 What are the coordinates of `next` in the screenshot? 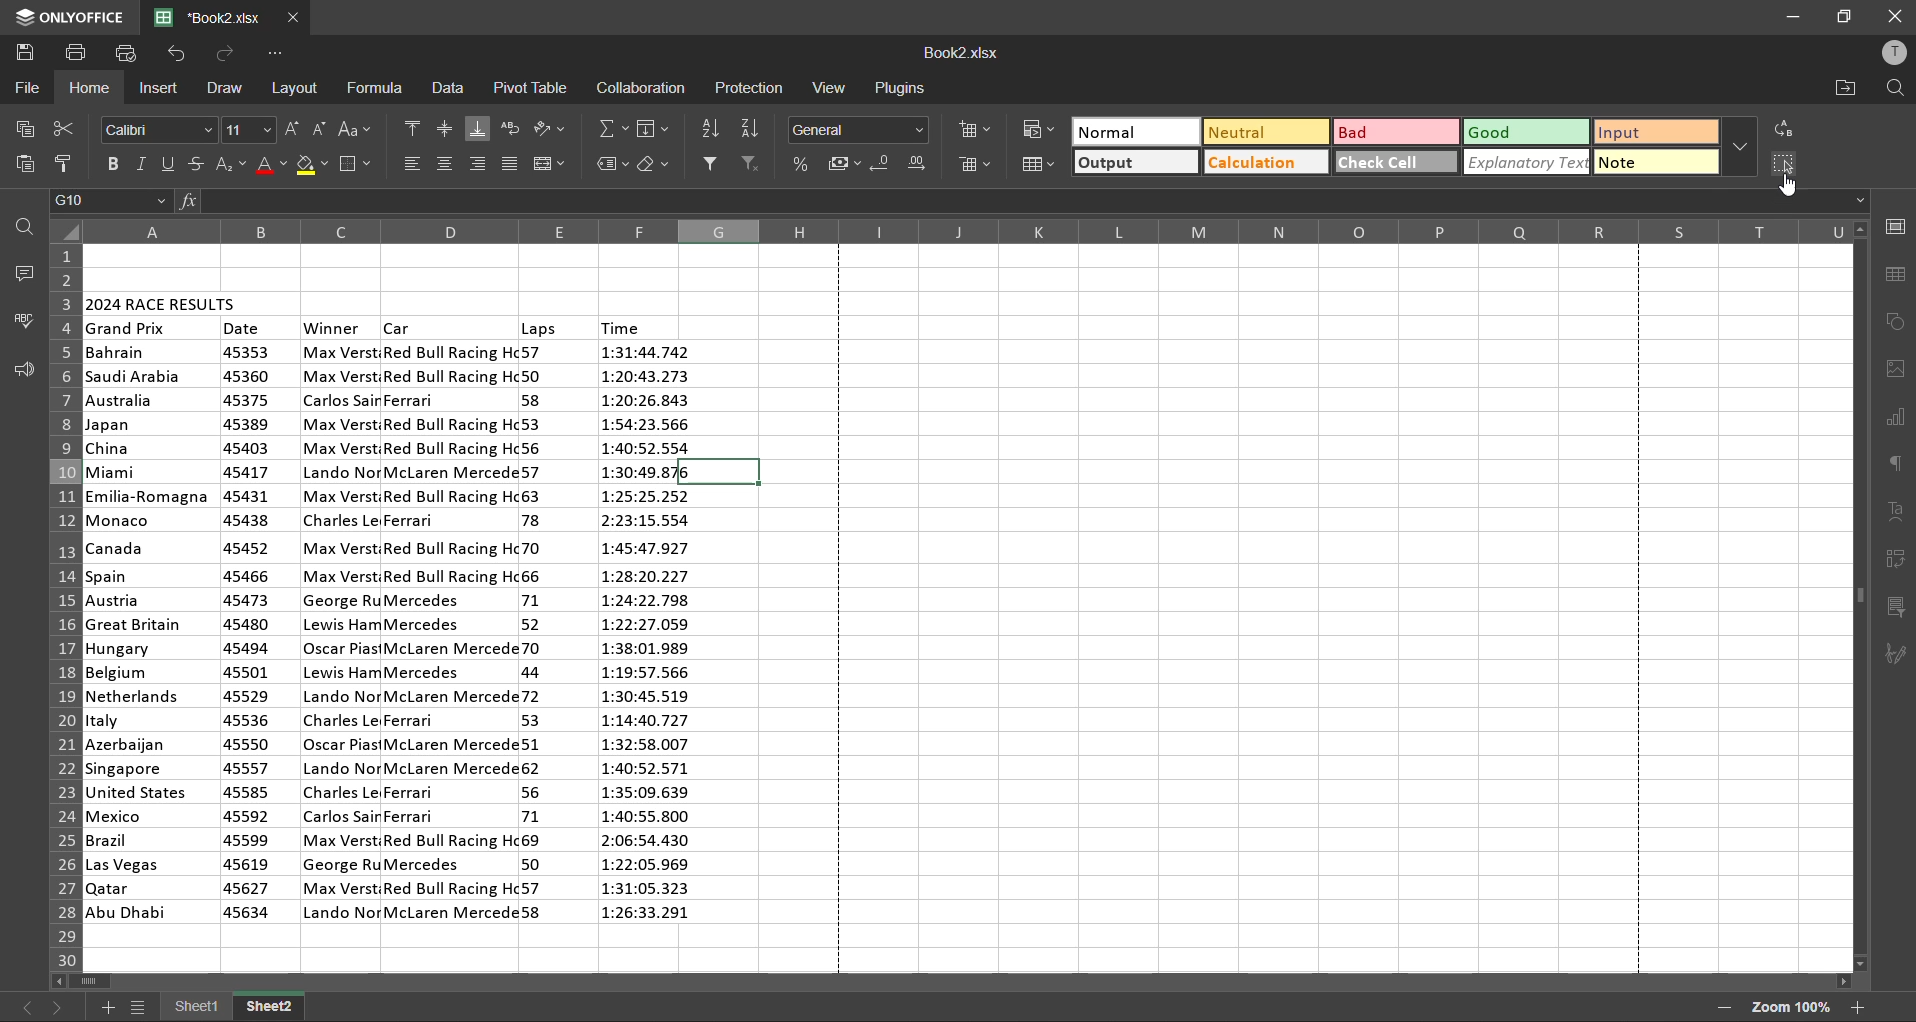 It's located at (59, 1007).